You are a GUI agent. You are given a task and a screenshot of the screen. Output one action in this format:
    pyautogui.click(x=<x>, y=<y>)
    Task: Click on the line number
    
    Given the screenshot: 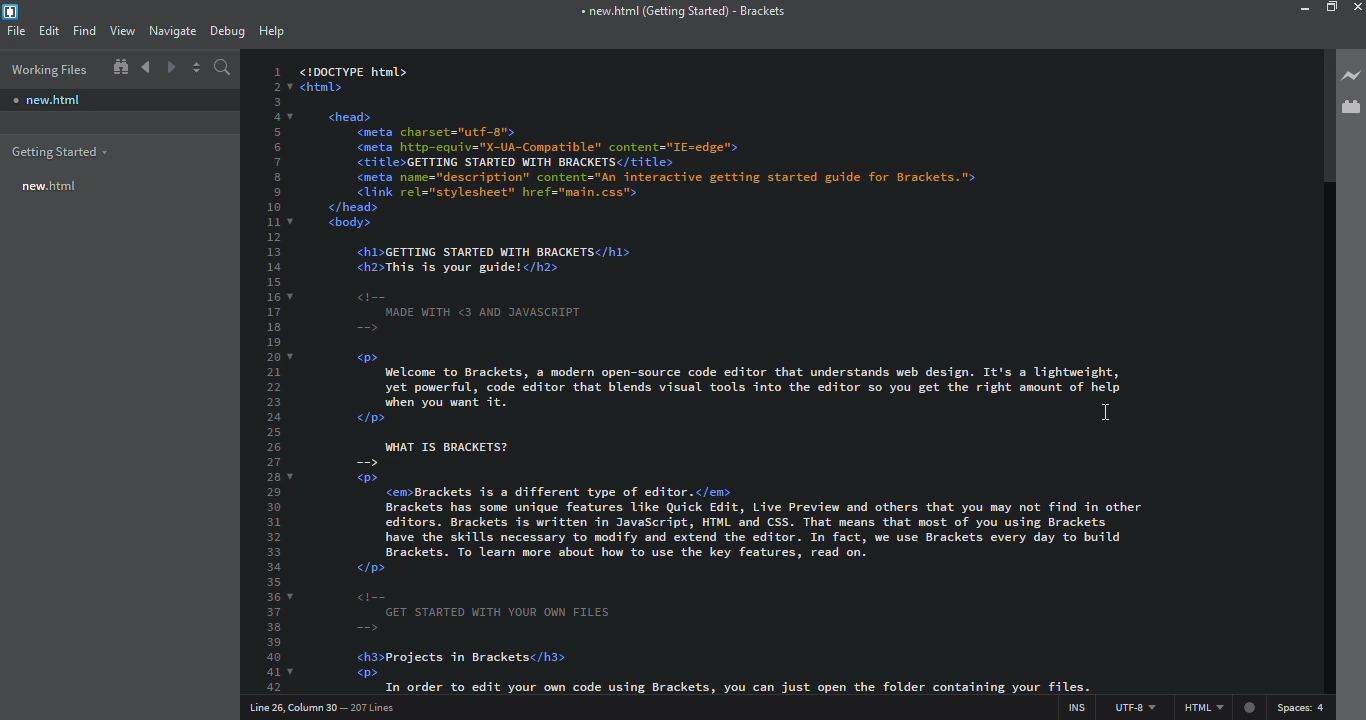 What is the action you would take?
    pyautogui.click(x=271, y=379)
    